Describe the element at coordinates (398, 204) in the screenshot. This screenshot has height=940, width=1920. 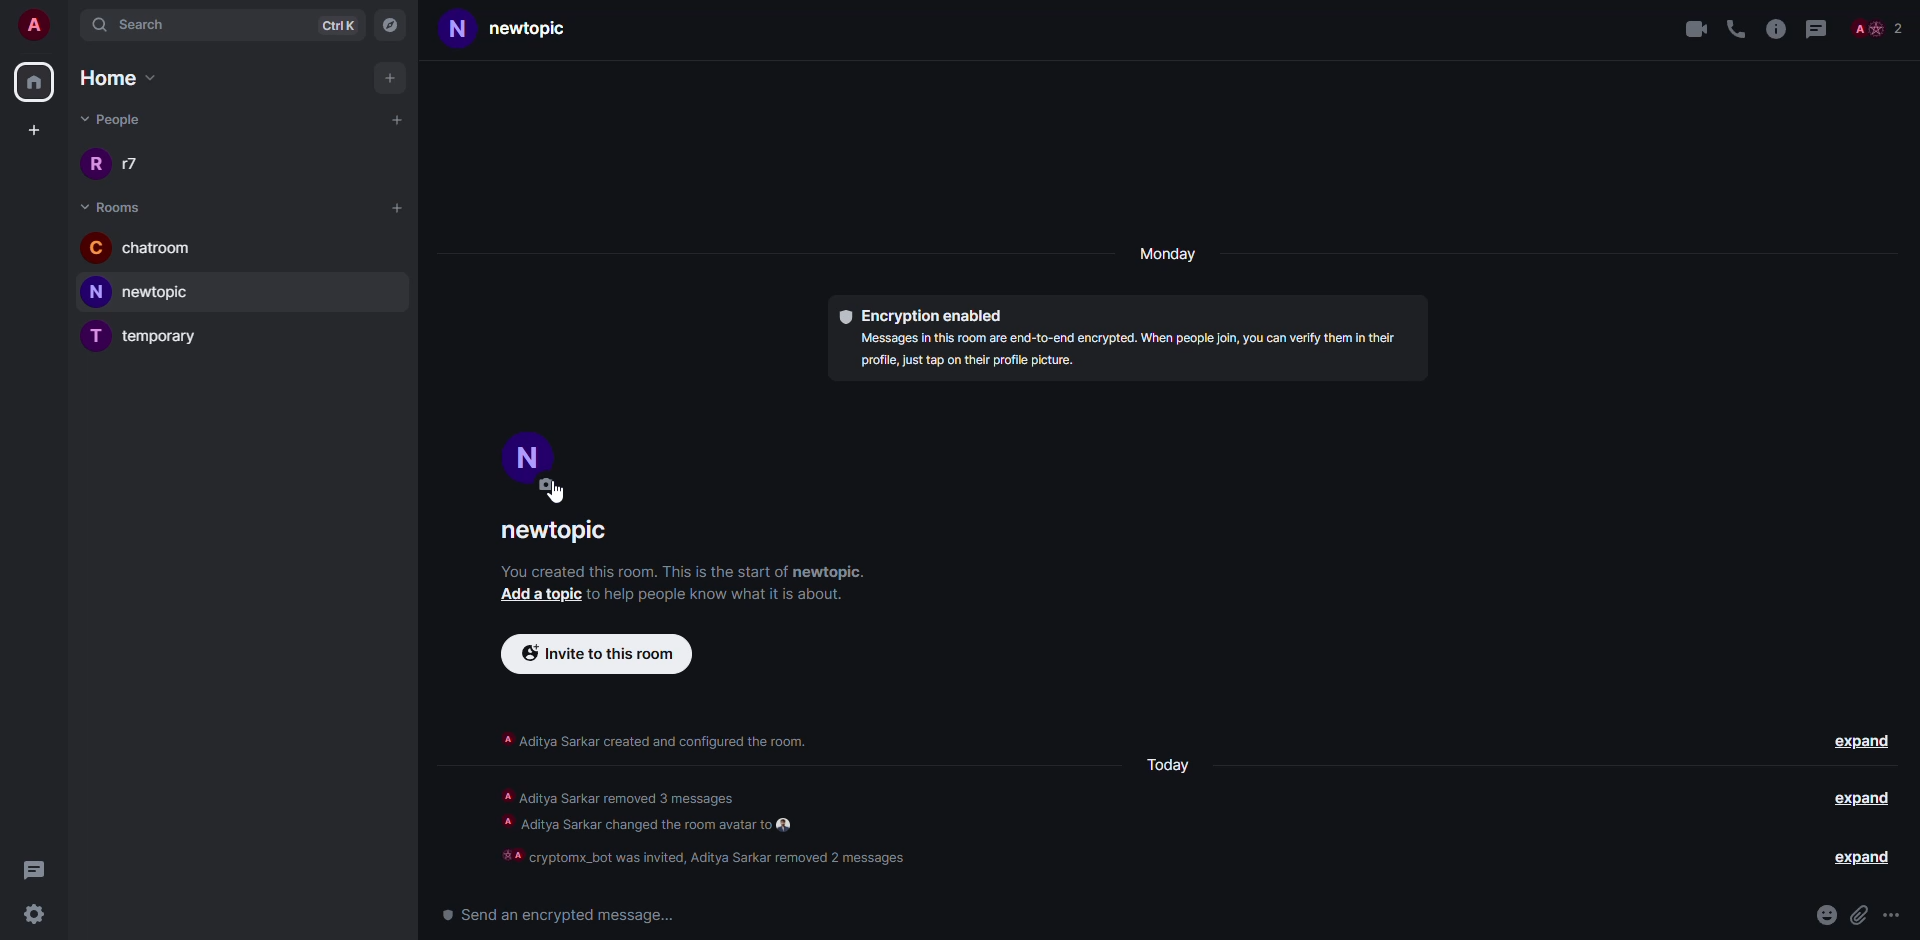
I see `add` at that location.